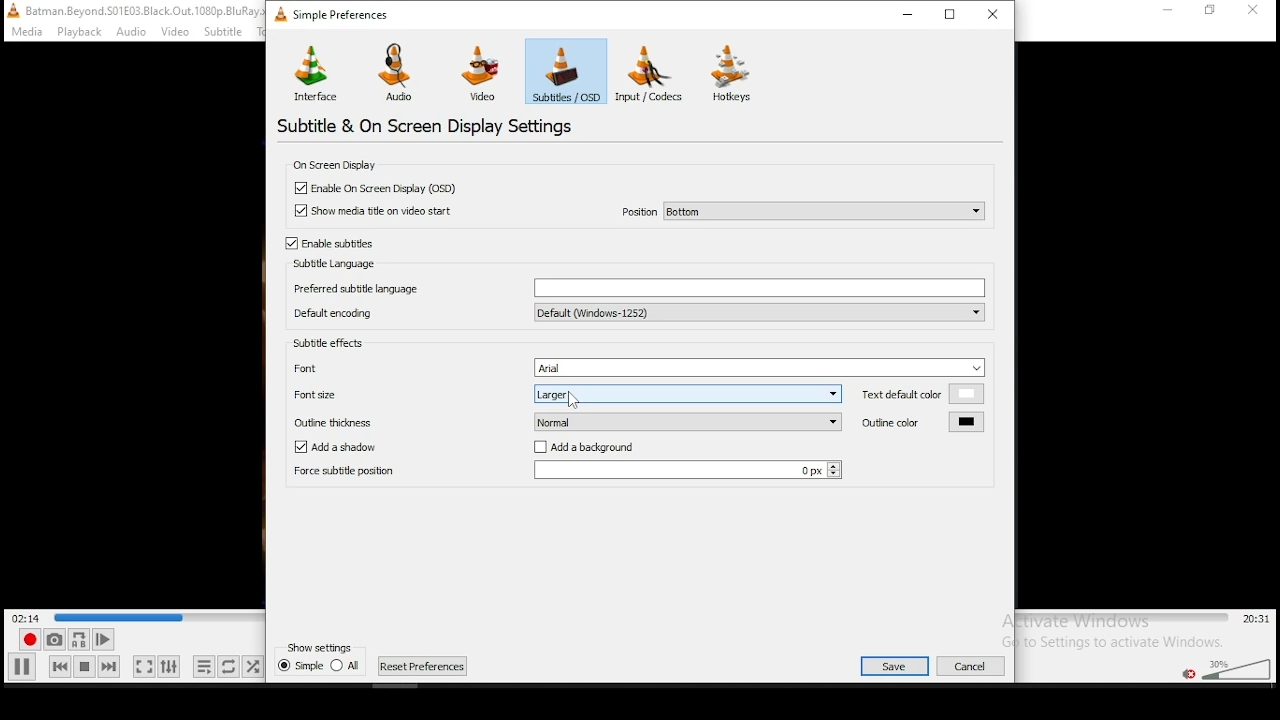  What do you see at coordinates (636, 312) in the screenshot?
I see `default encoding` at bounding box center [636, 312].